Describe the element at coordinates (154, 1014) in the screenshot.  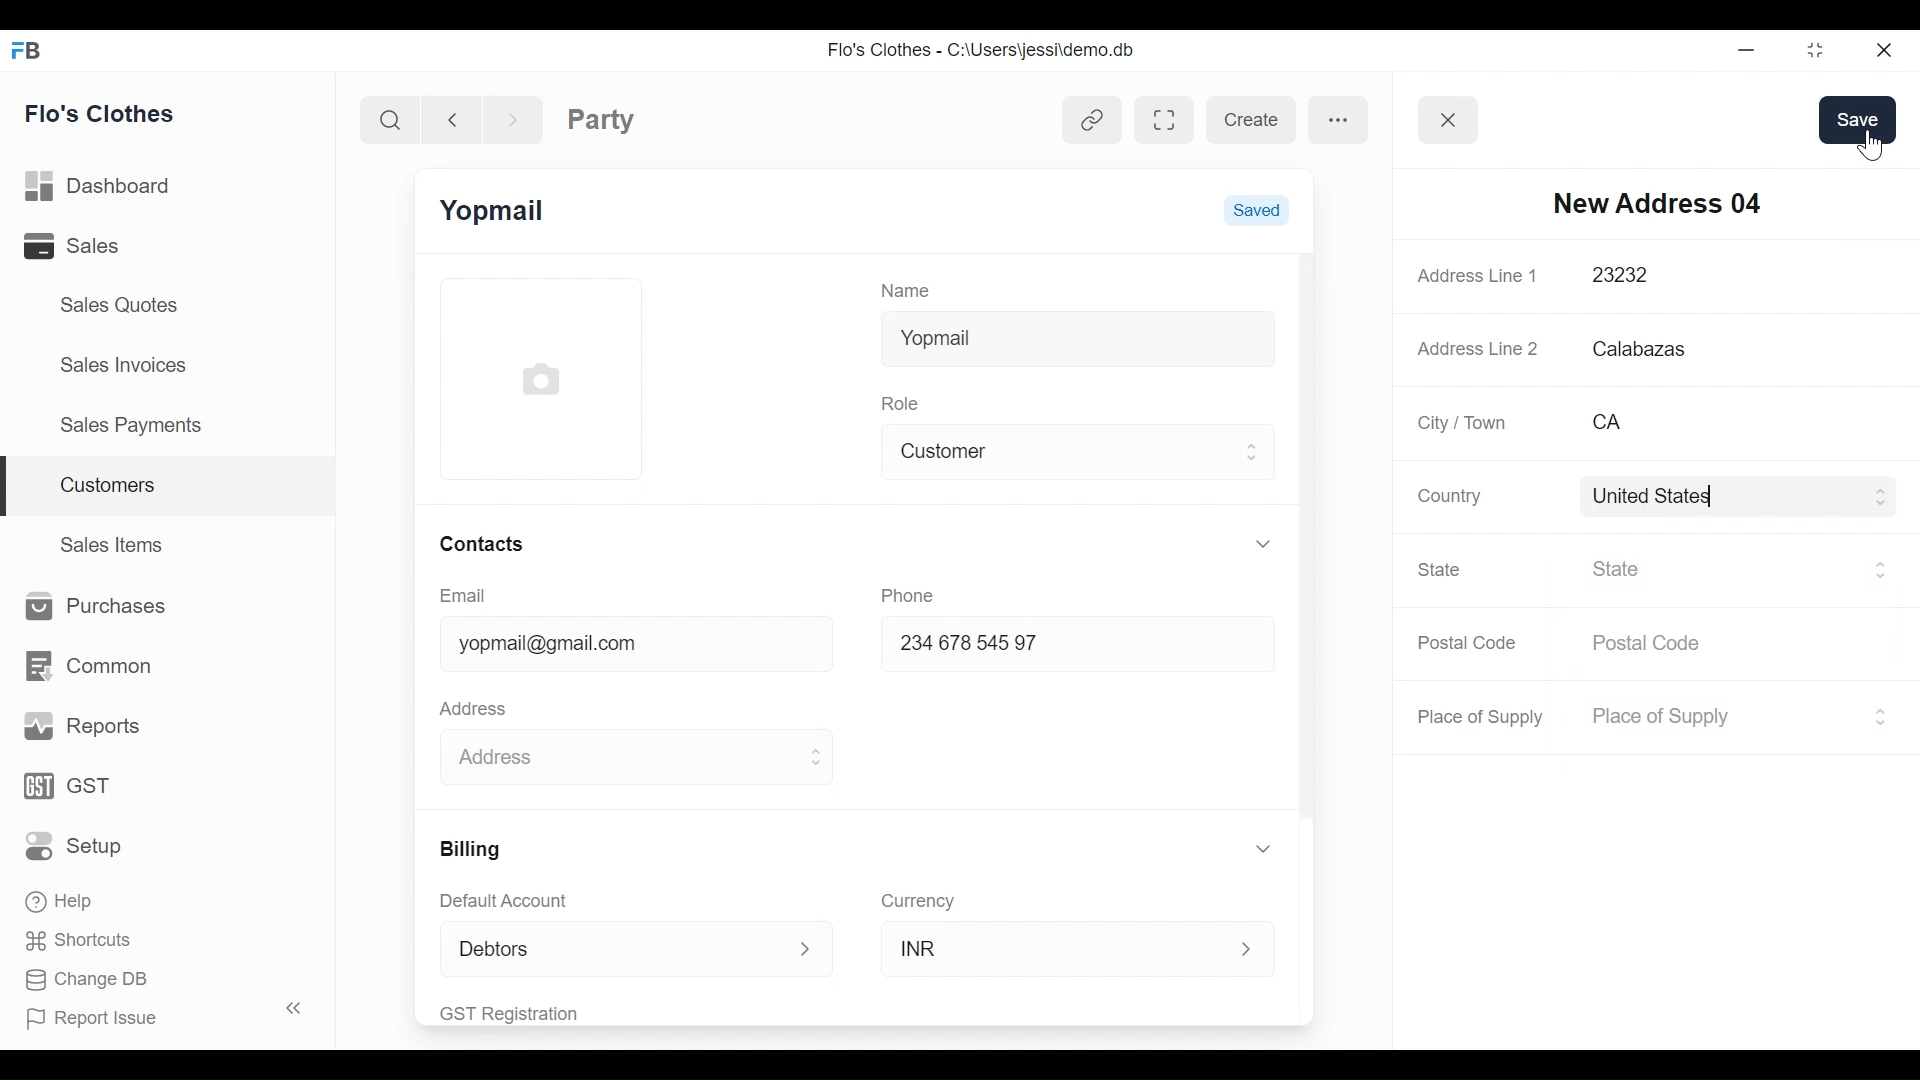
I see `Report Issue` at that location.